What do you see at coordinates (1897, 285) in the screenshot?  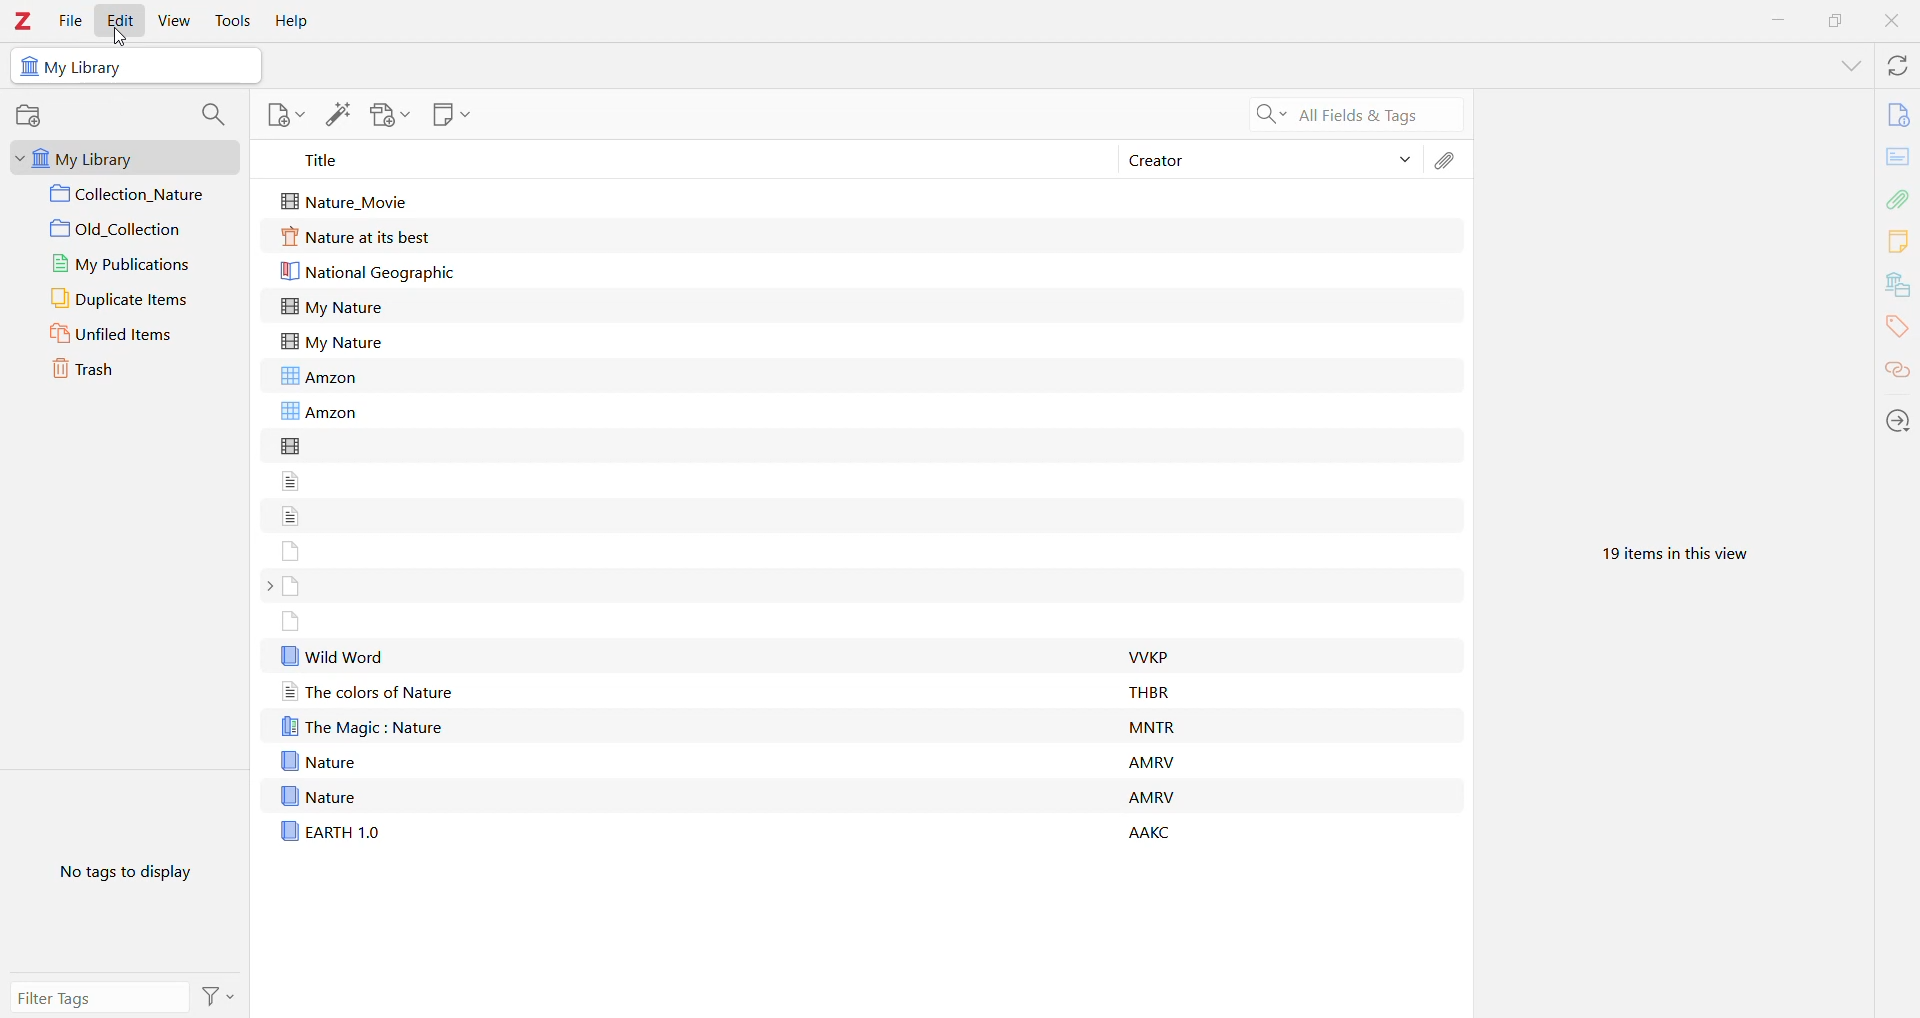 I see `Libraries and Collections` at bounding box center [1897, 285].